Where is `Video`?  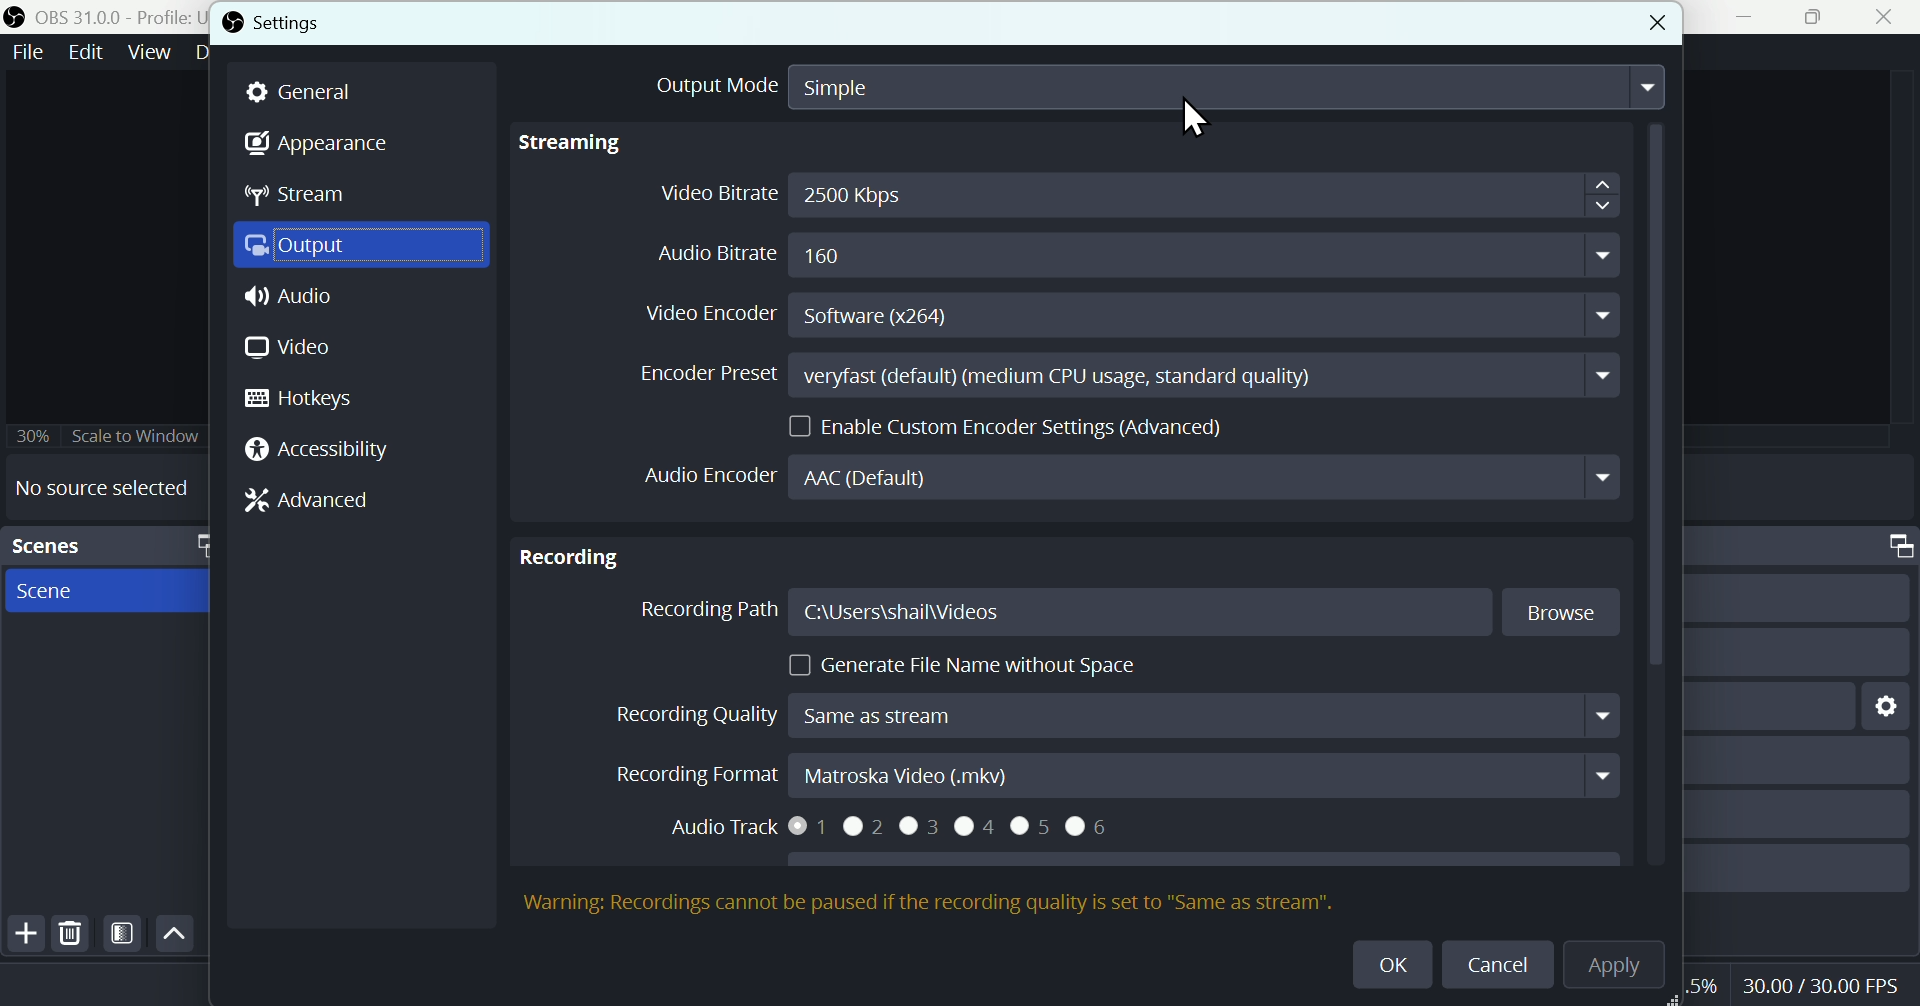 Video is located at coordinates (287, 349).